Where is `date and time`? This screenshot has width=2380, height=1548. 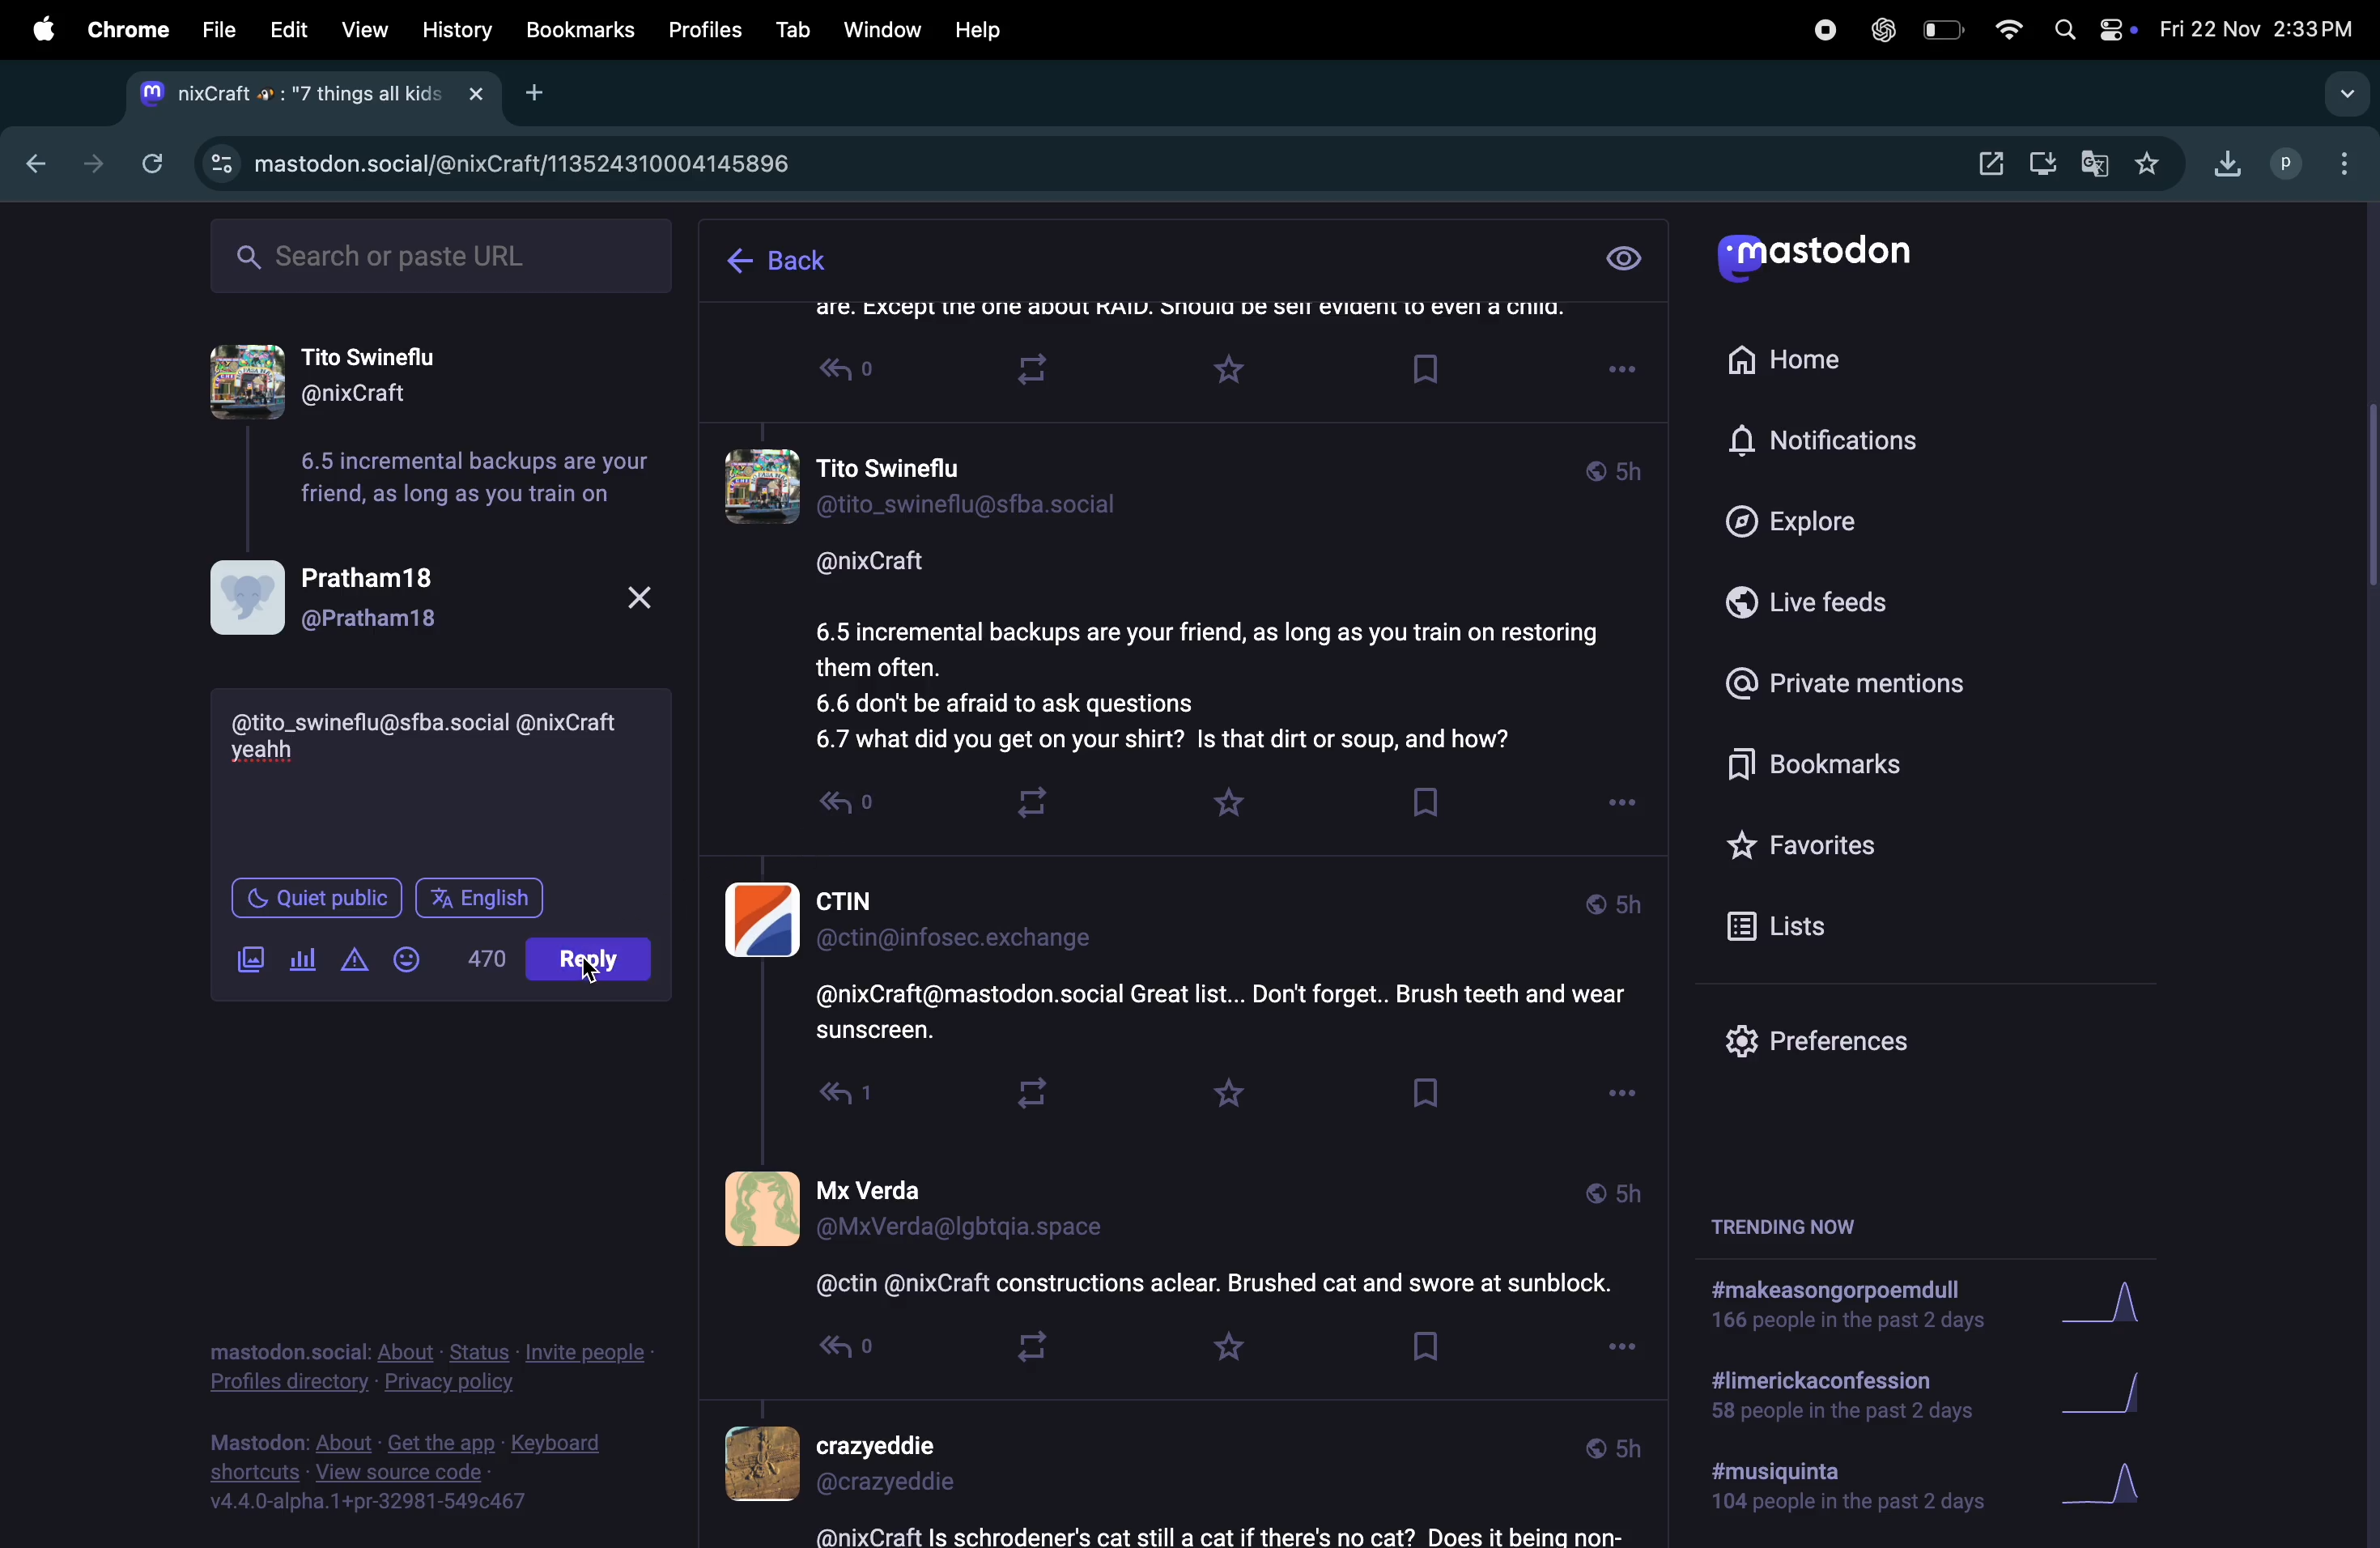
date and time is located at coordinates (2262, 24).